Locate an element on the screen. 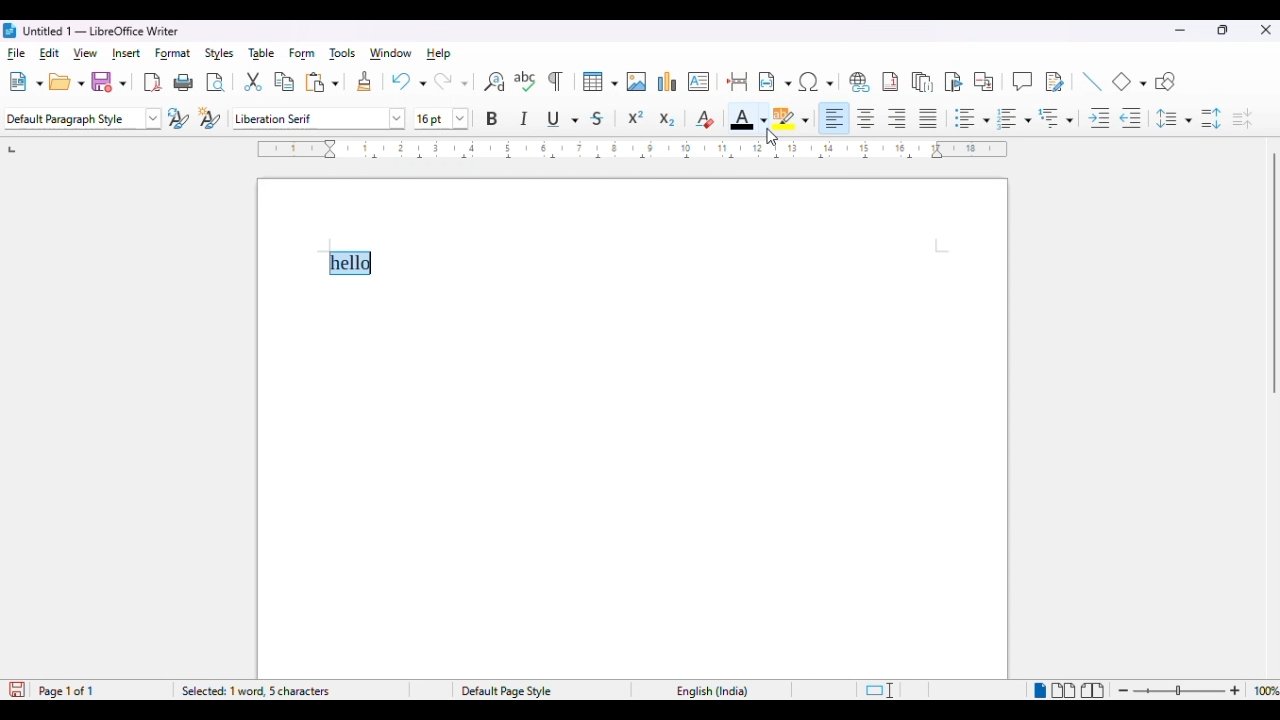 The height and width of the screenshot is (720, 1280). align center is located at coordinates (866, 119).